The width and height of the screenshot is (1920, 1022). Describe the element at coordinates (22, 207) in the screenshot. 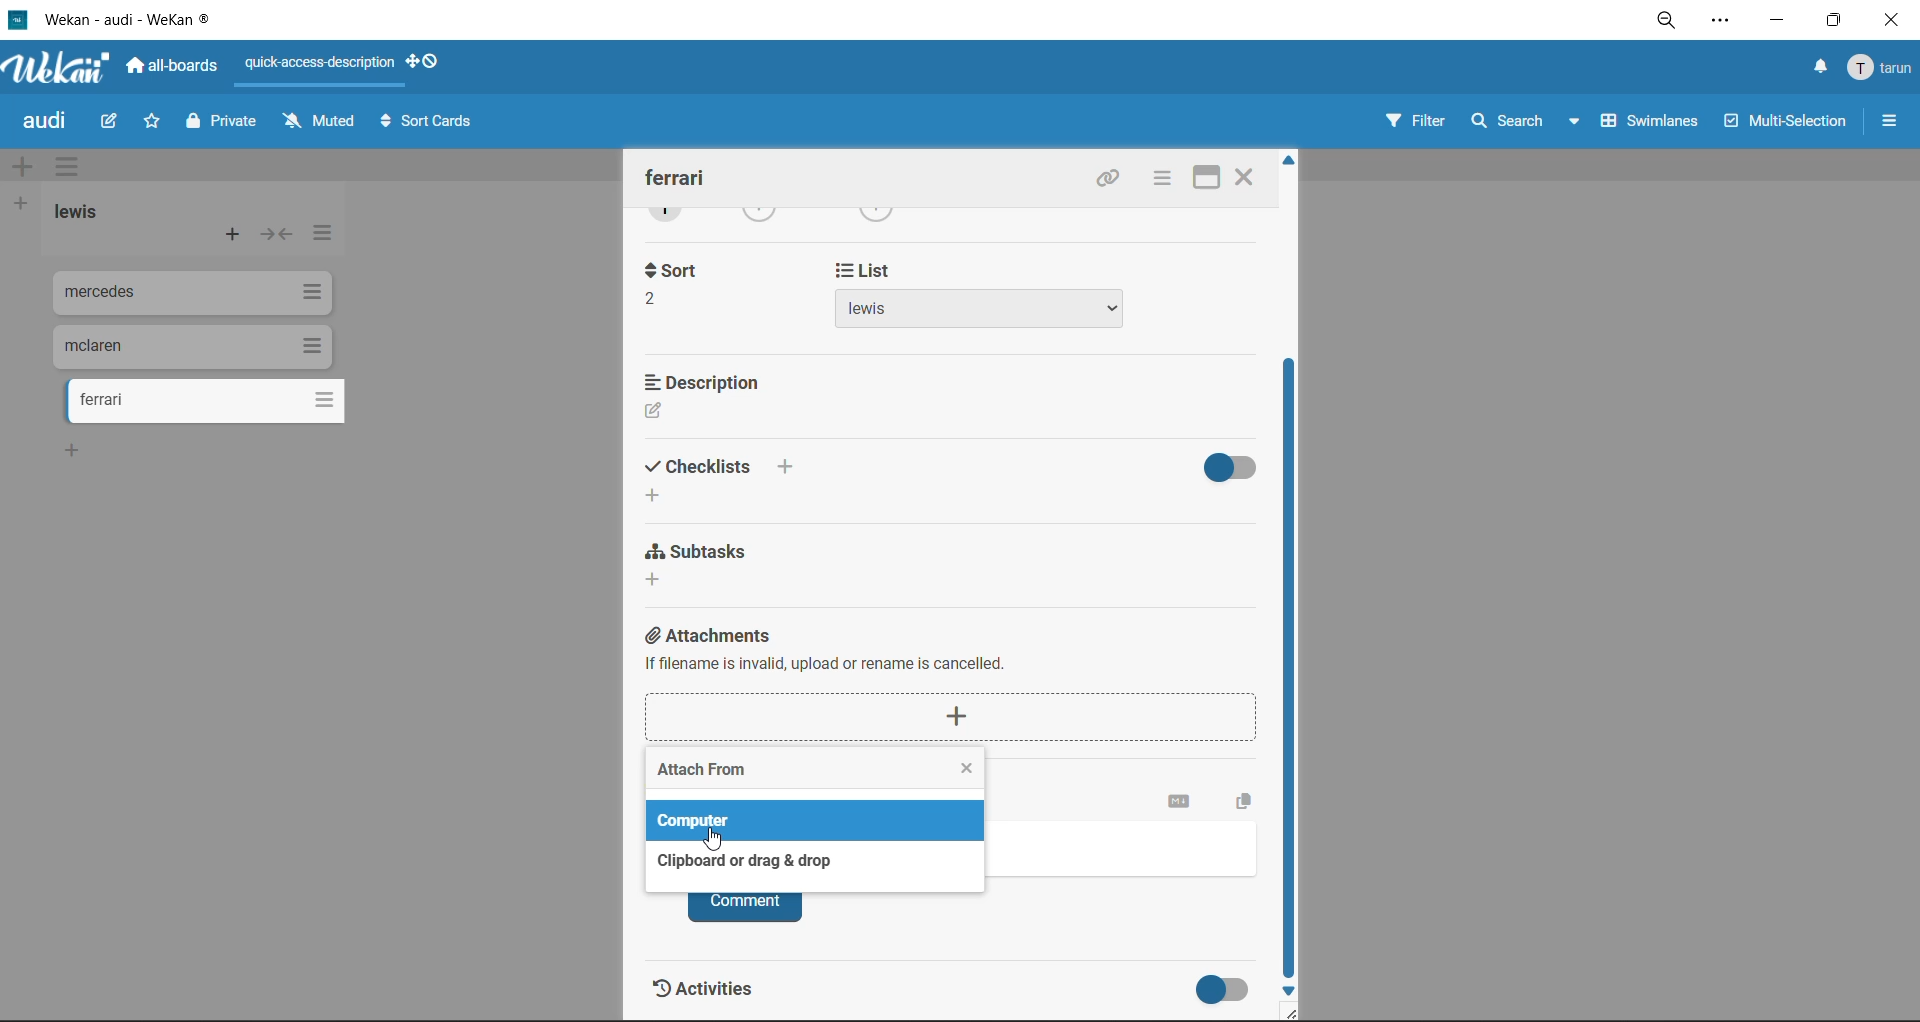

I see `add list` at that location.